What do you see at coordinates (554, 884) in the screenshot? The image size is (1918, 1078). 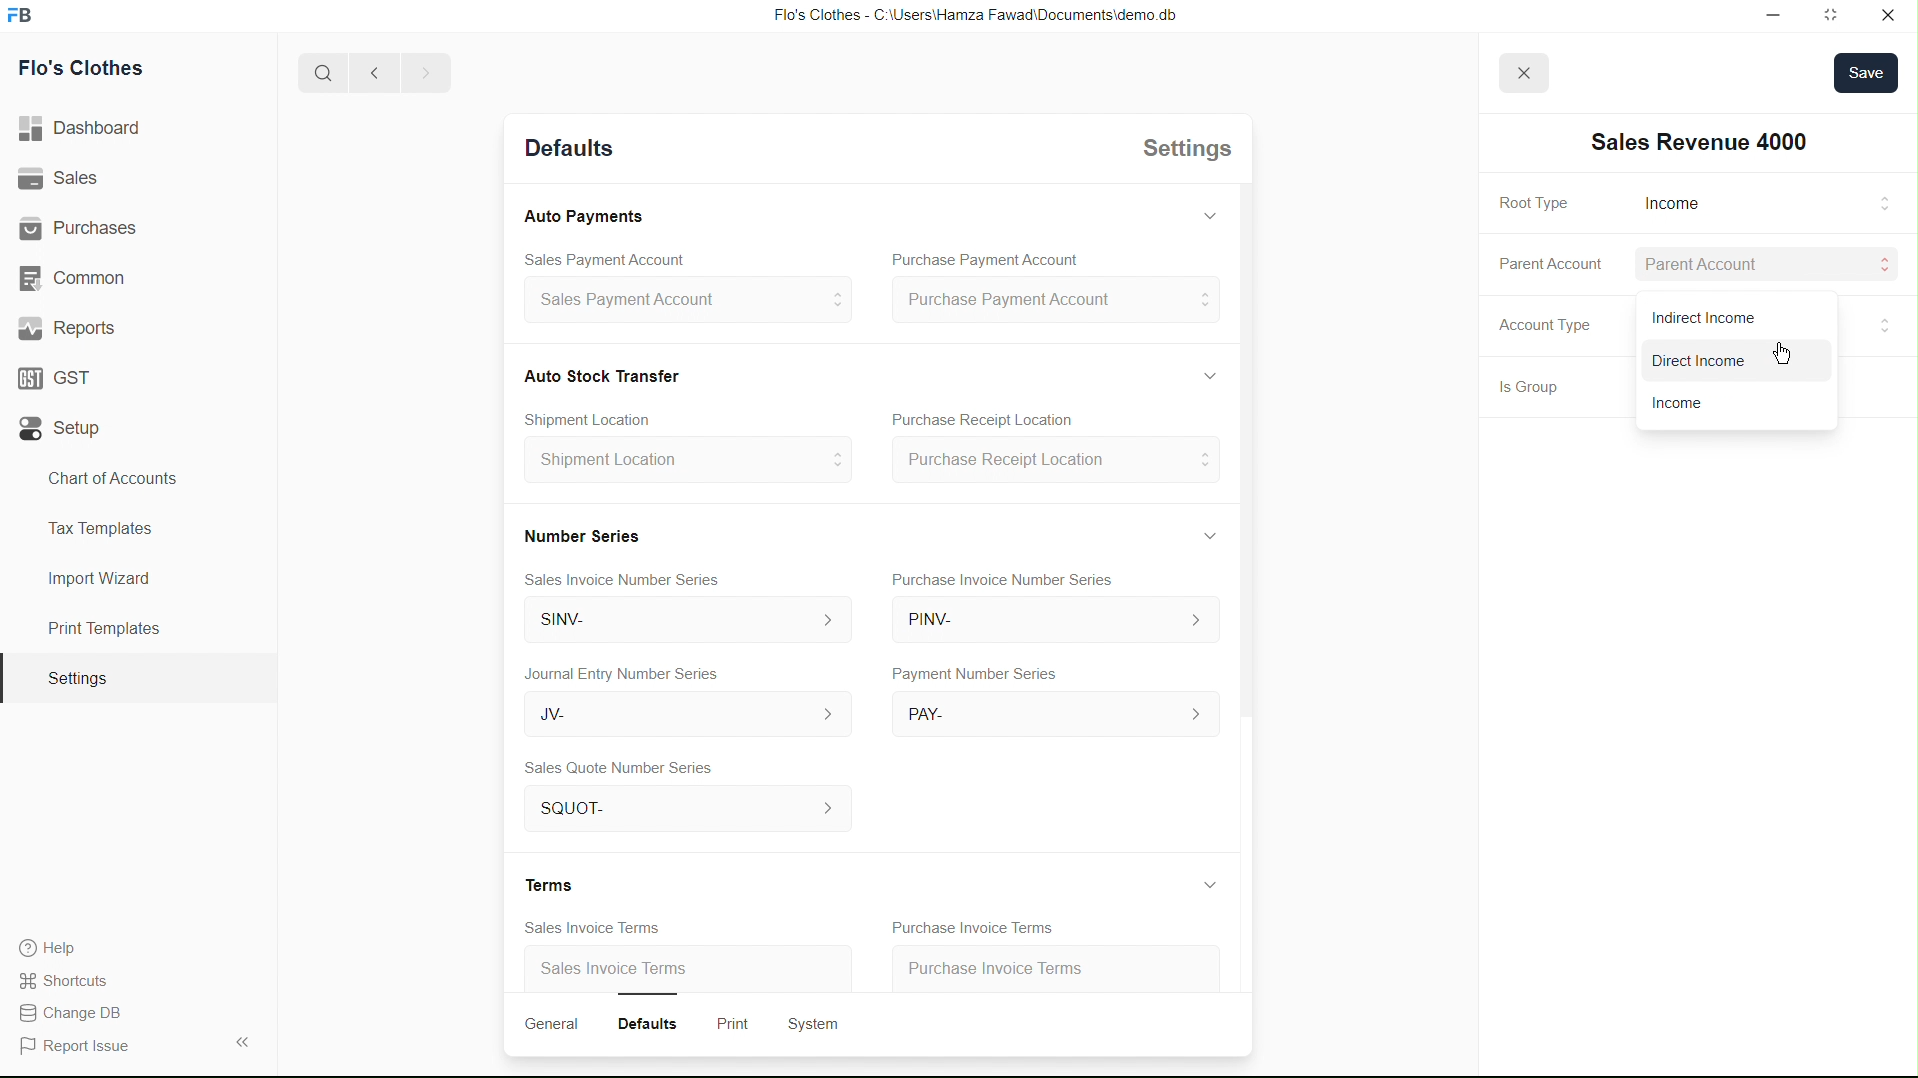 I see `Terms` at bounding box center [554, 884].